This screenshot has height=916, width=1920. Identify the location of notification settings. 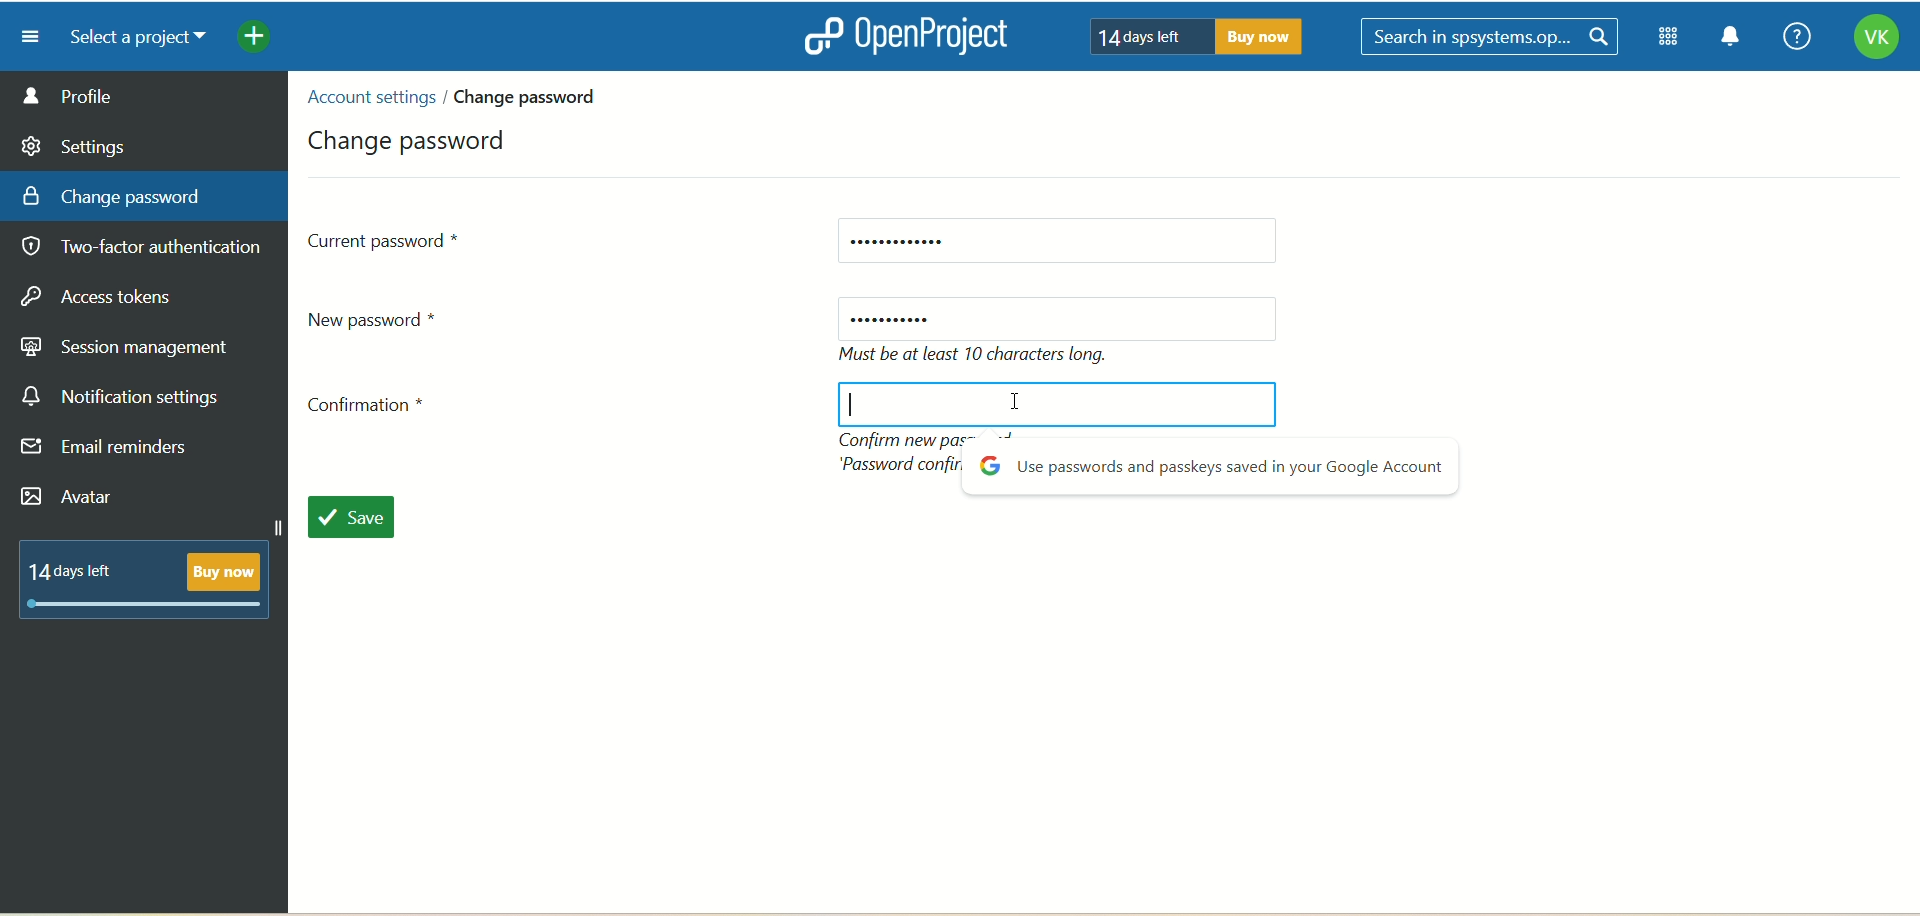
(121, 397).